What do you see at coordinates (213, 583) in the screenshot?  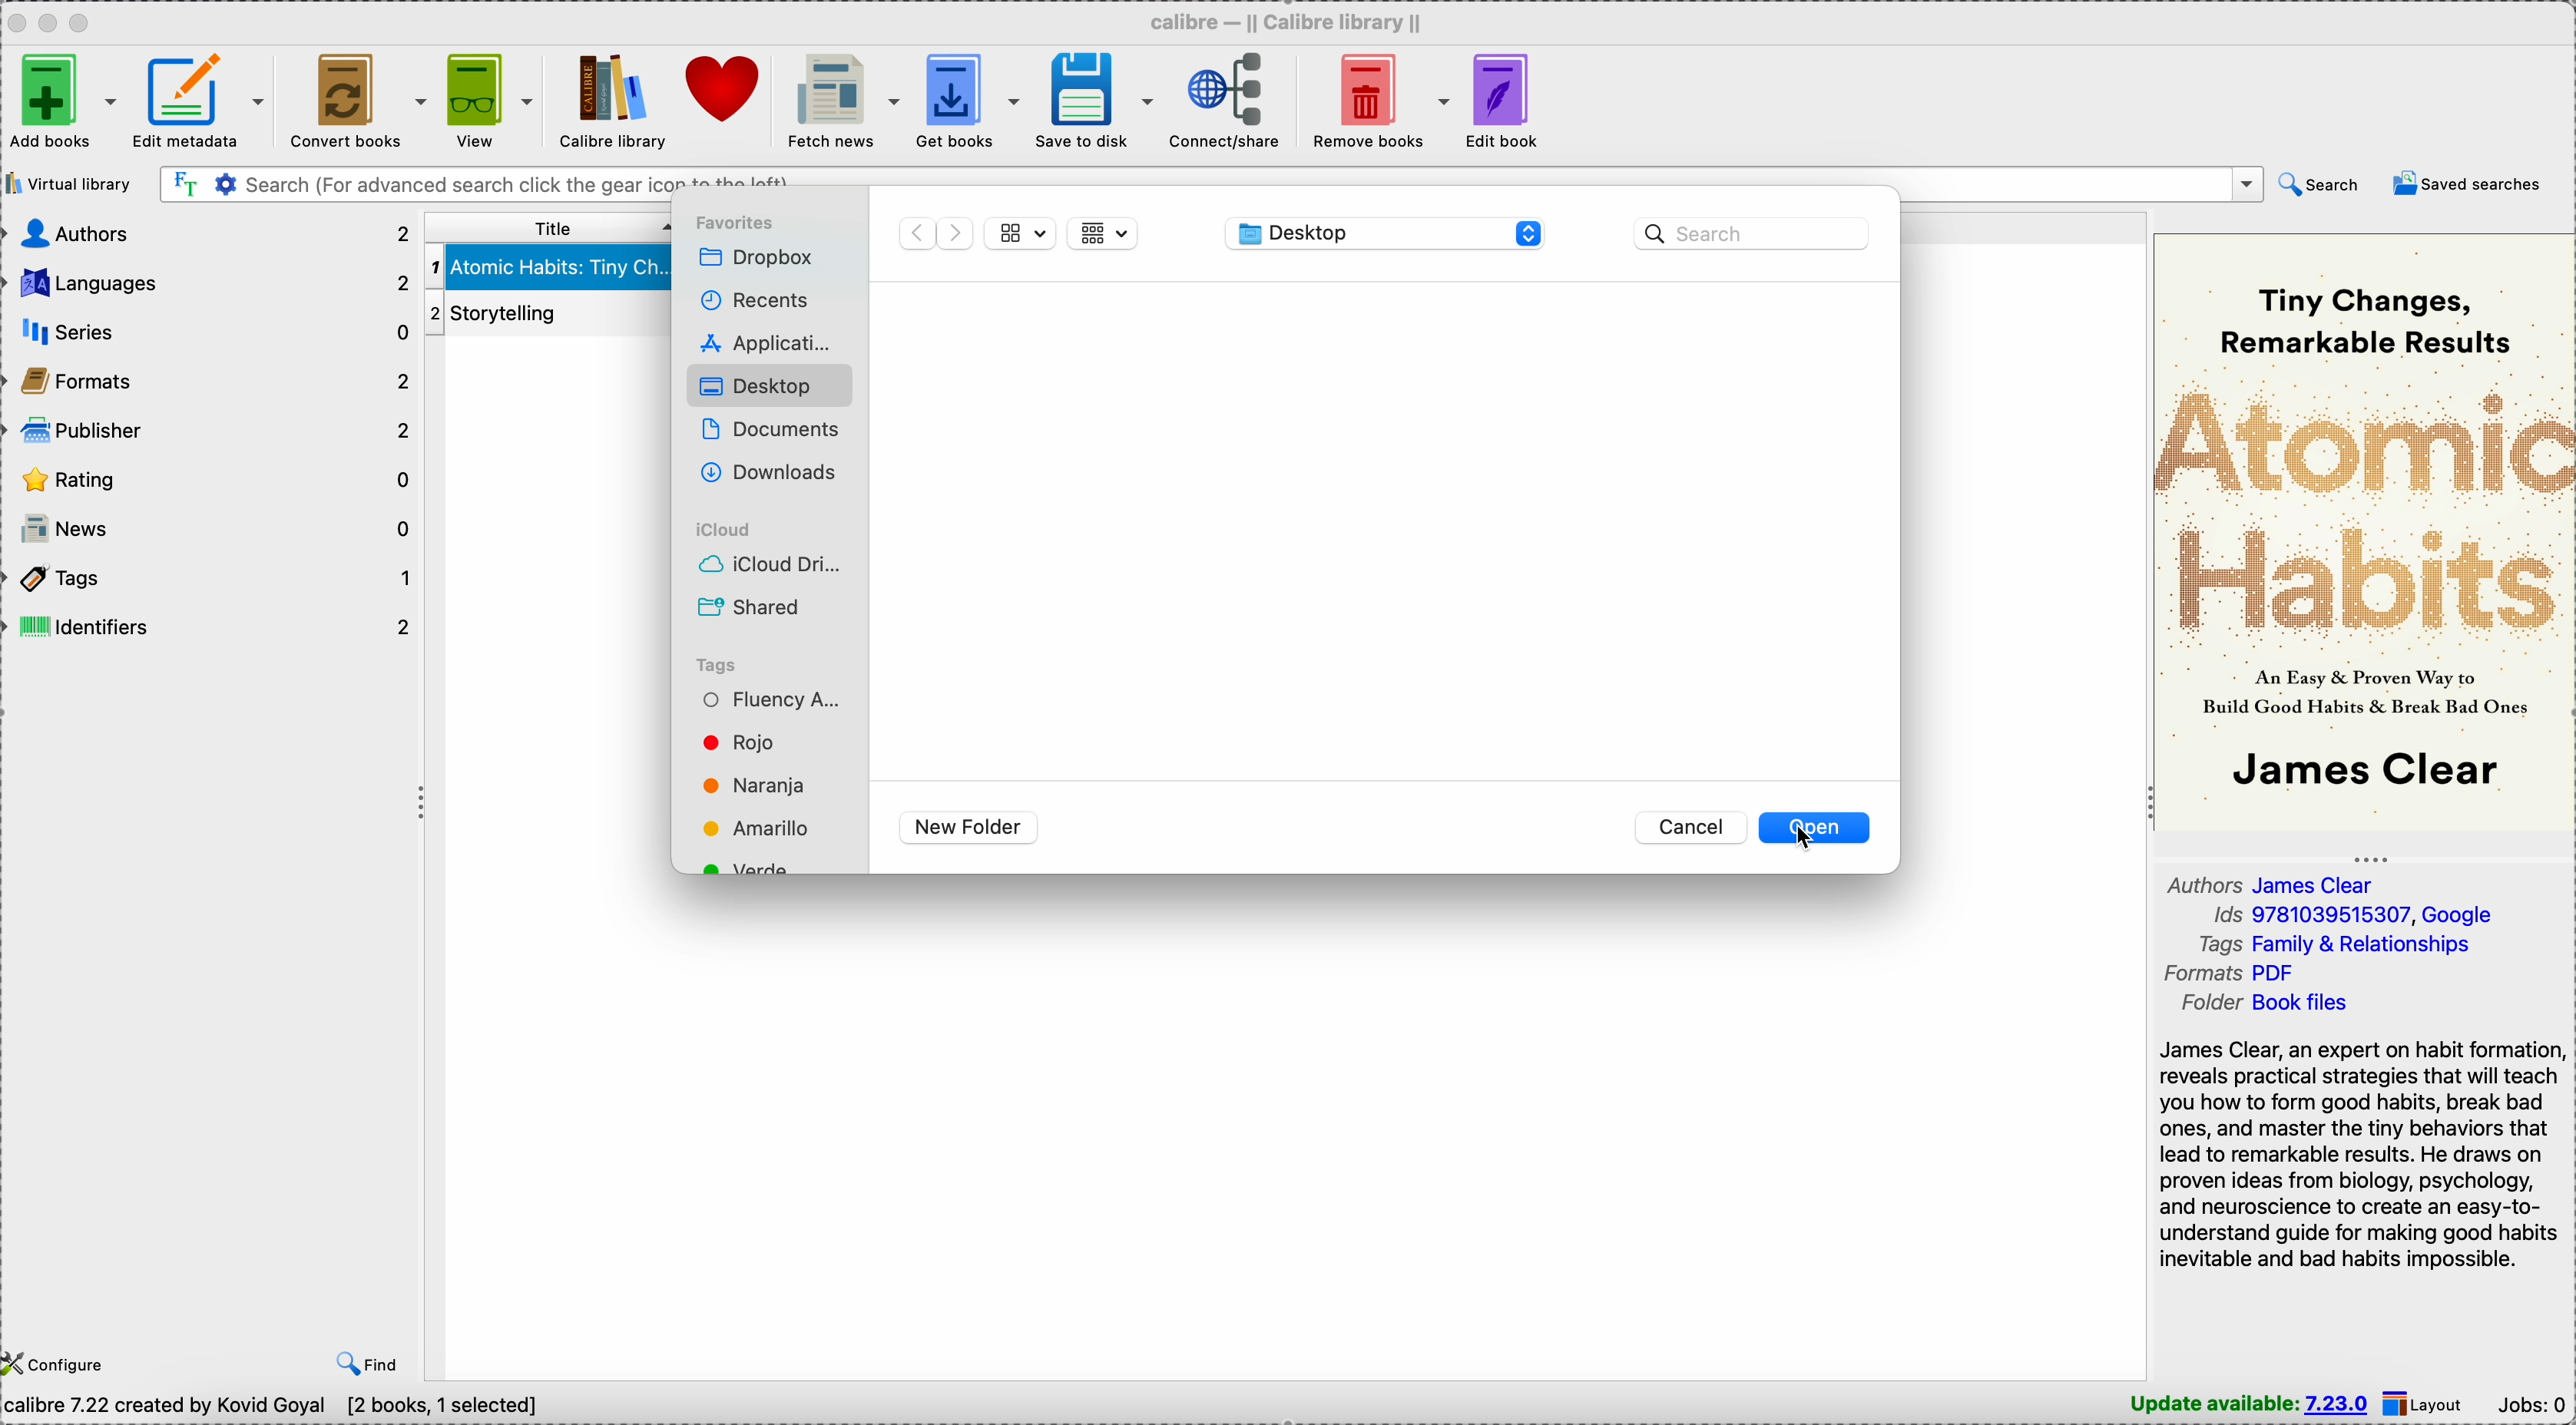 I see `tags` at bounding box center [213, 583].